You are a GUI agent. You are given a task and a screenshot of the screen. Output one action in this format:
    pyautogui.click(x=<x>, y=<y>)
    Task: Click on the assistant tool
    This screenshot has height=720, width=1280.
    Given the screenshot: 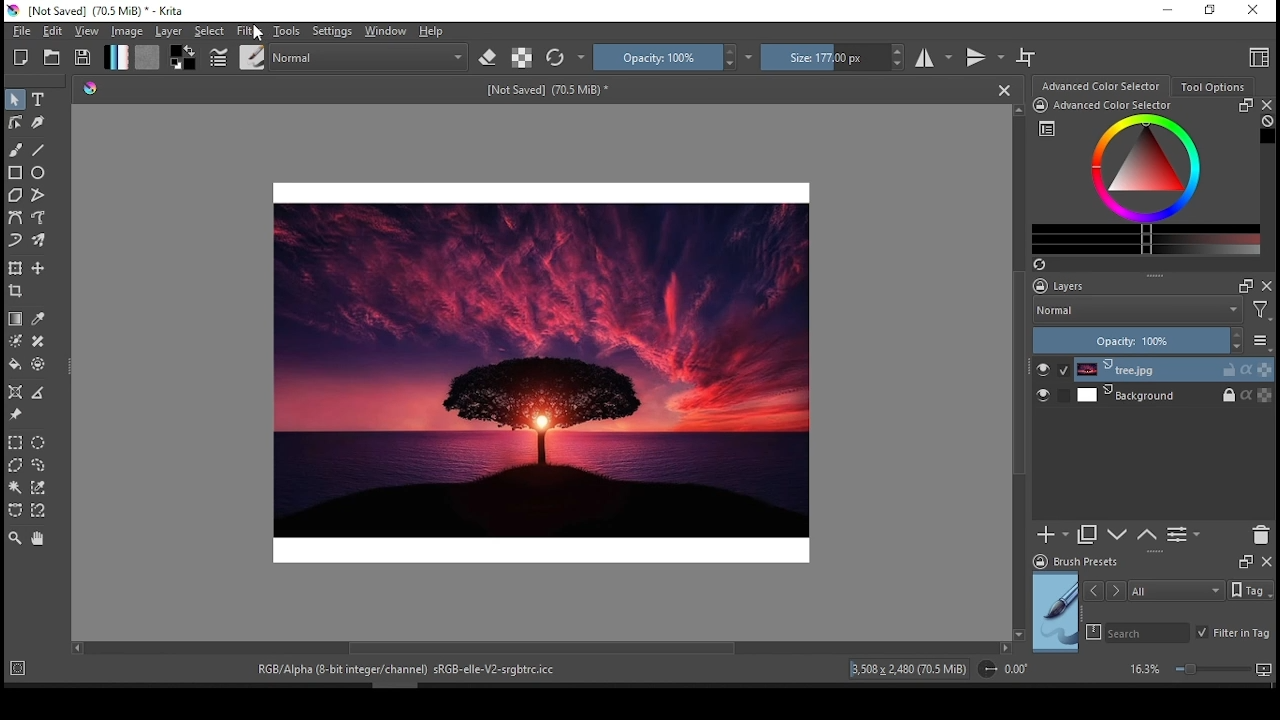 What is the action you would take?
    pyautogui.click(x=15, y=391)
    